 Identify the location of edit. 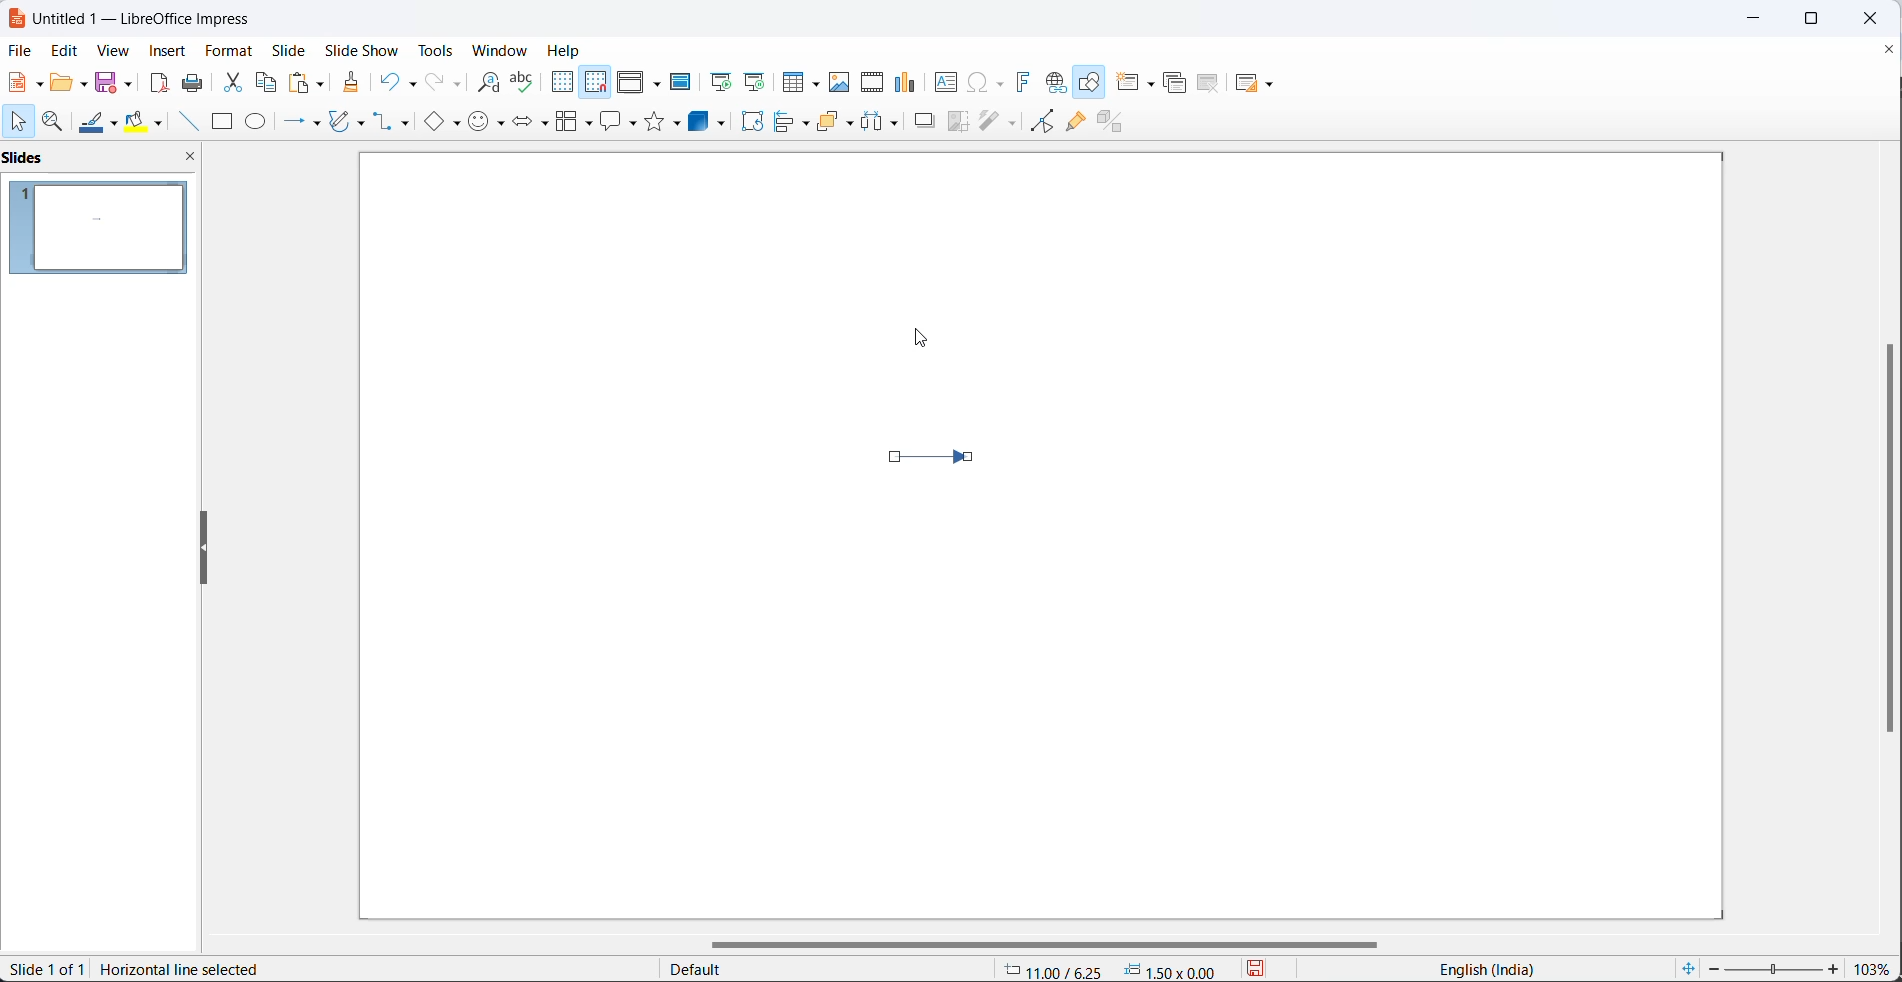
(64, 48).